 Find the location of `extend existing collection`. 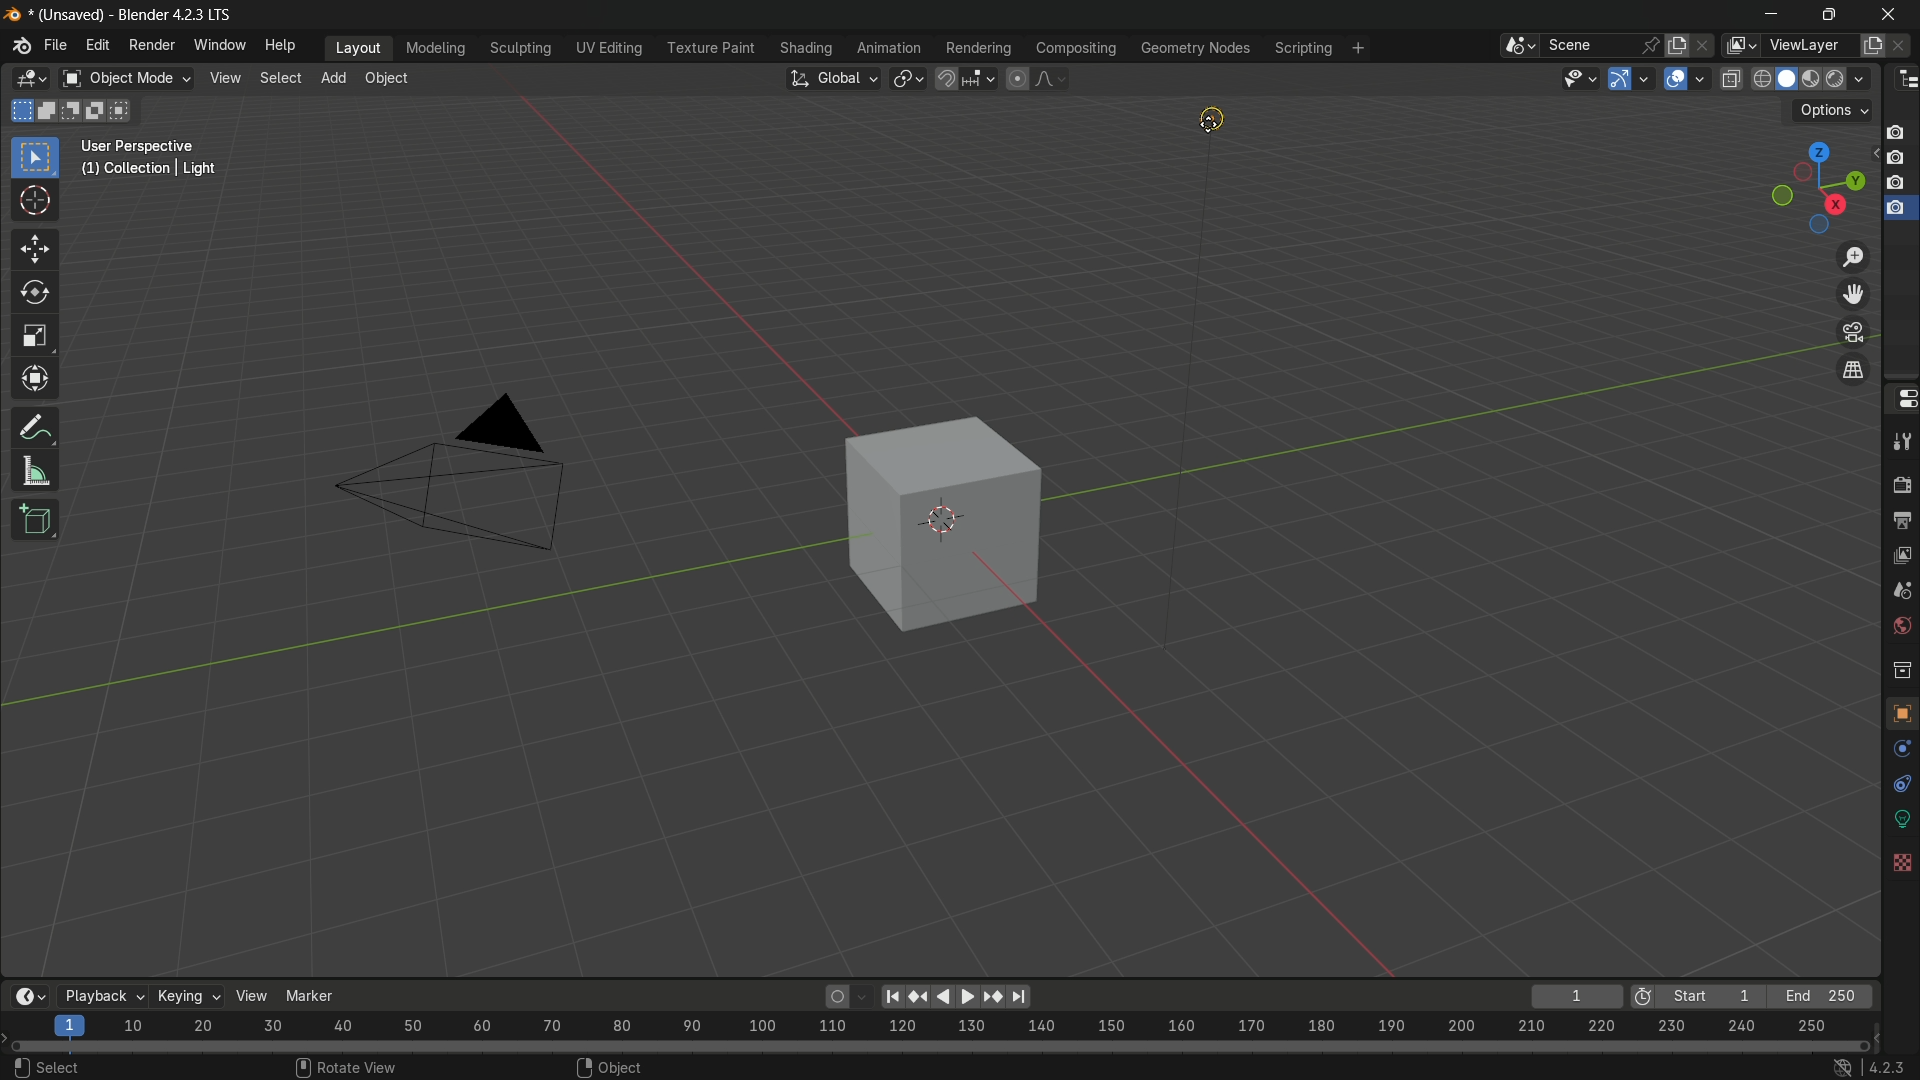

extend existing collection is located at coordinates (50, 110).